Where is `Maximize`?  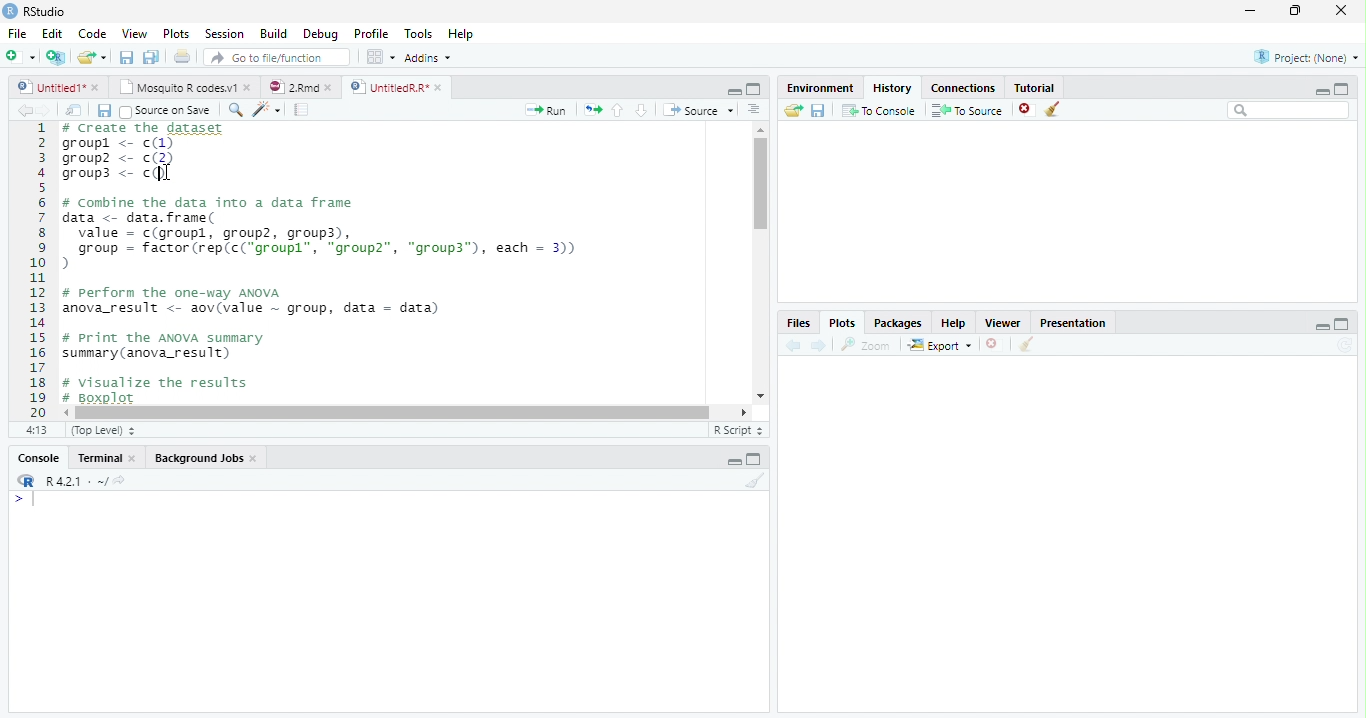 Maximize is located at coordinates (755, 461).